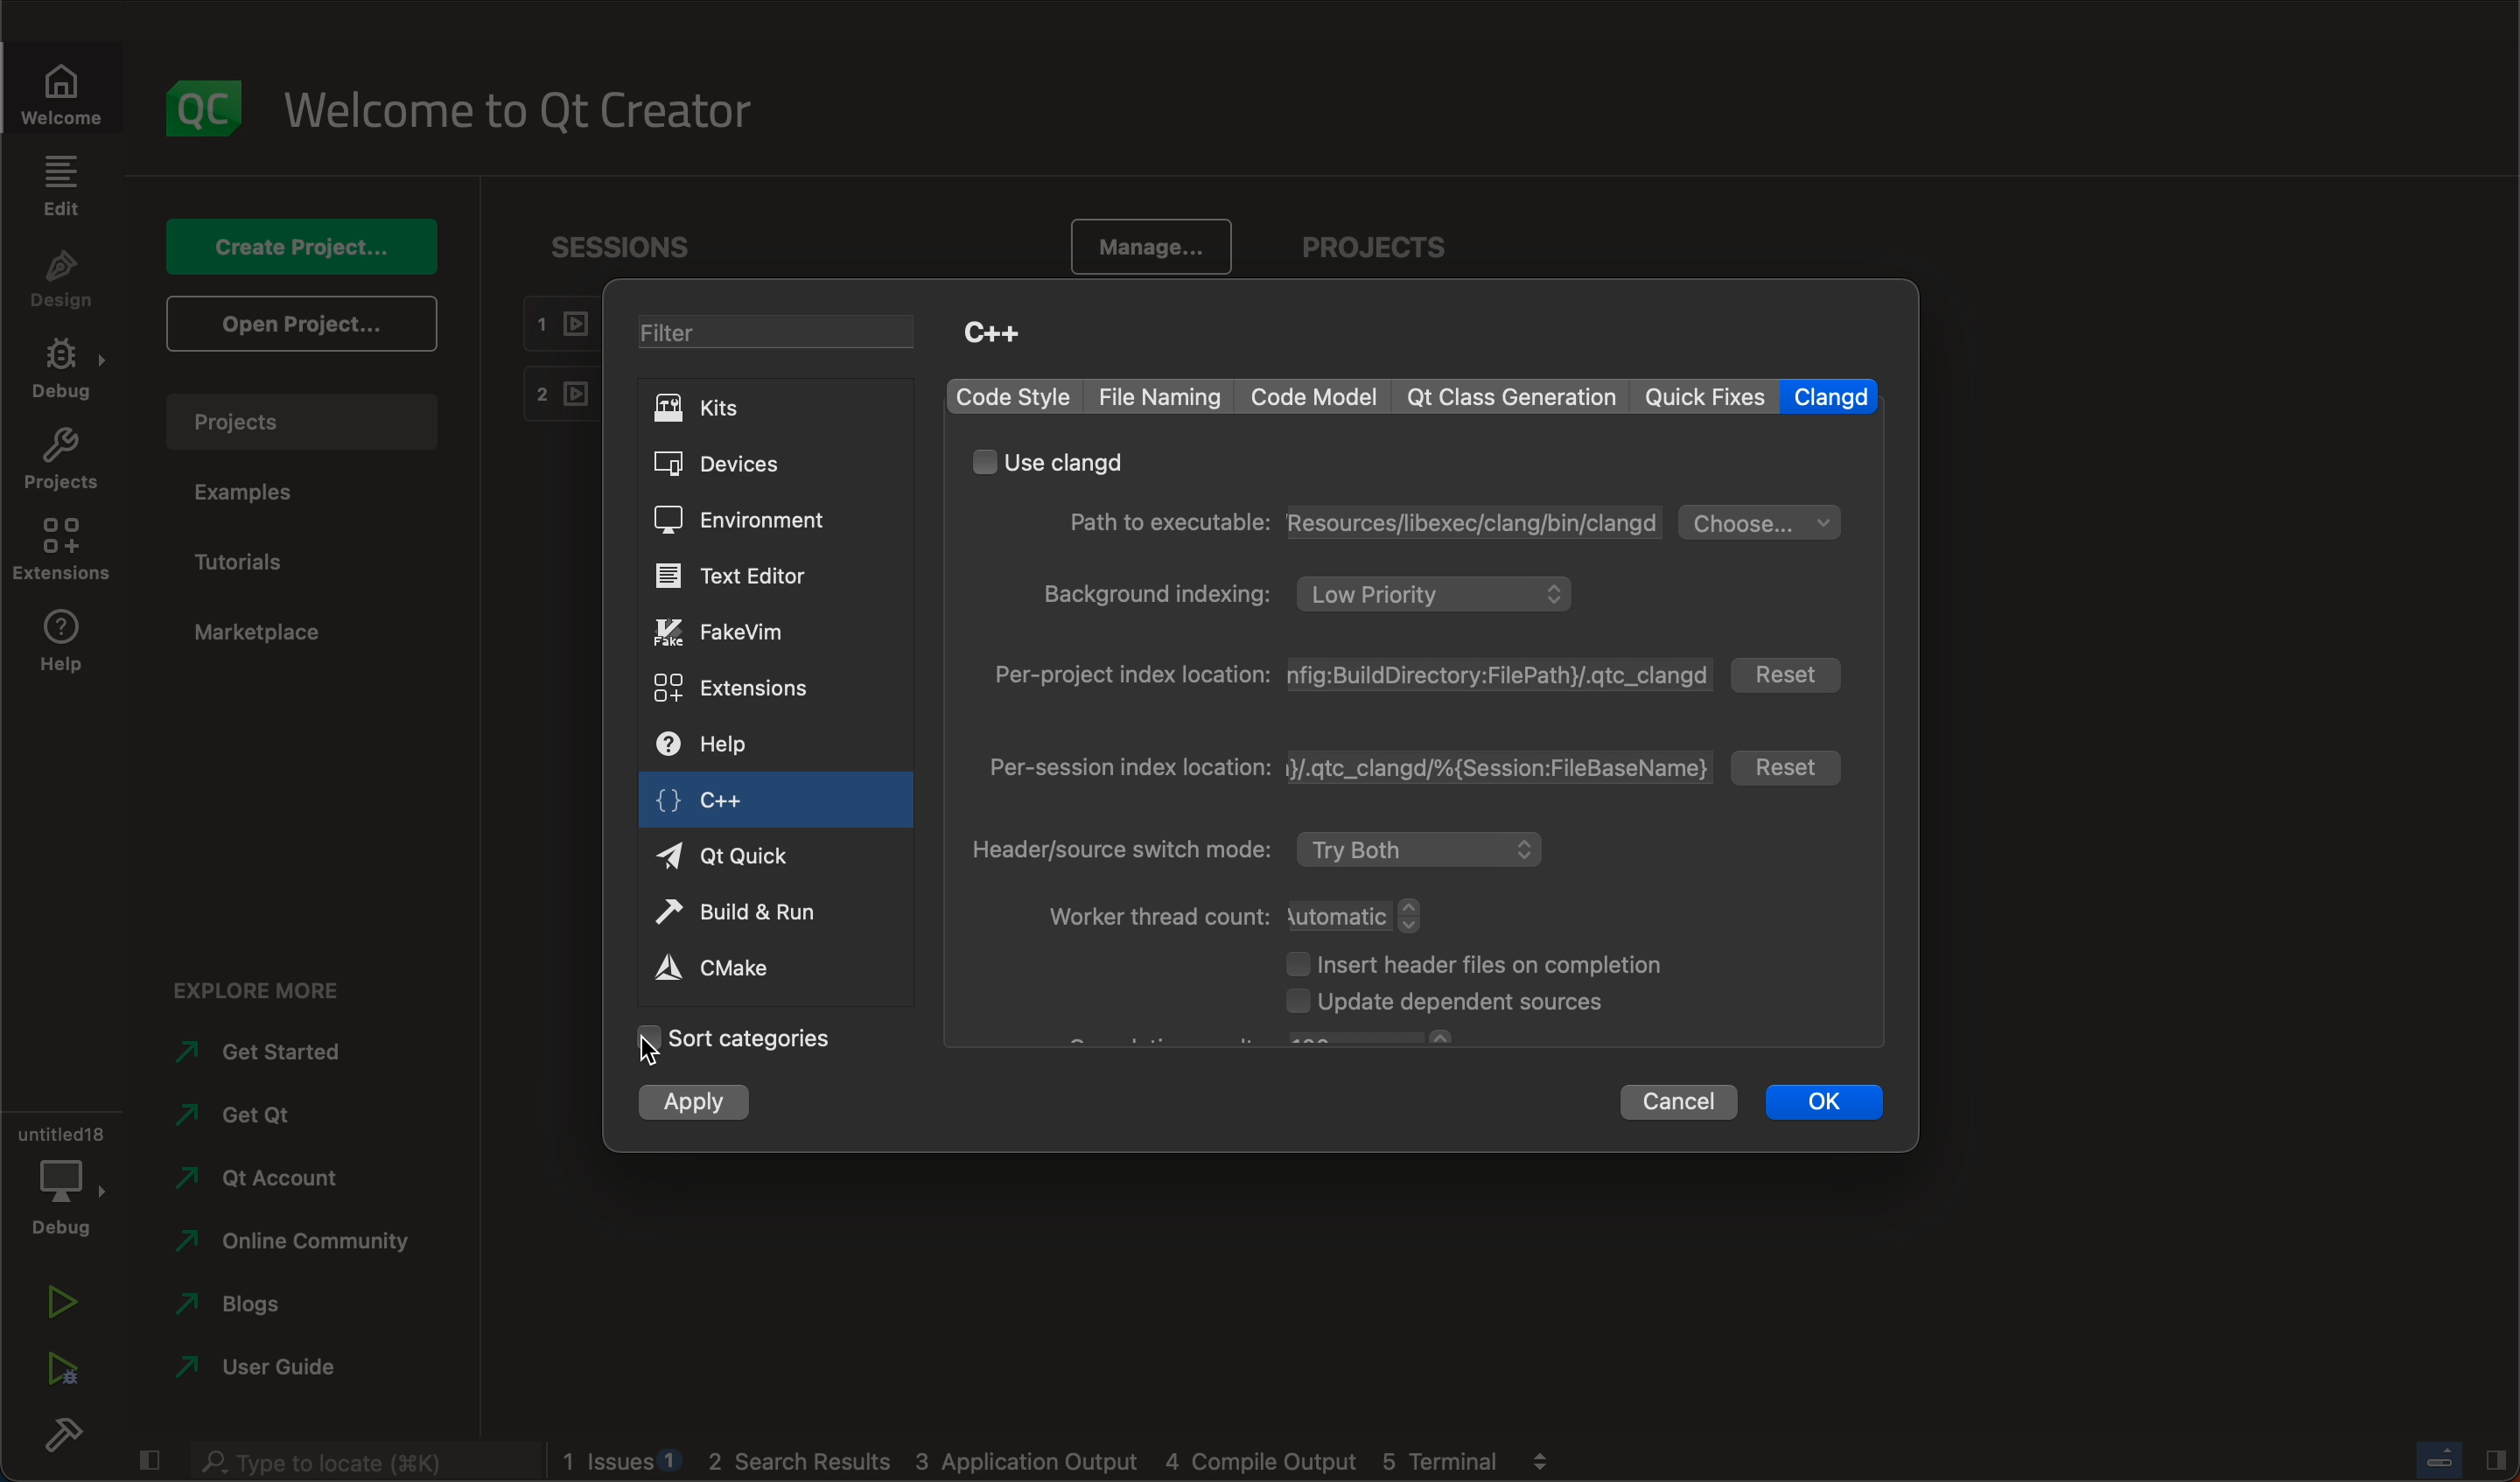 Image resolution: width=2520 pixels, height=1482 pixels. I want to click on cursor, so click(646, 1047).